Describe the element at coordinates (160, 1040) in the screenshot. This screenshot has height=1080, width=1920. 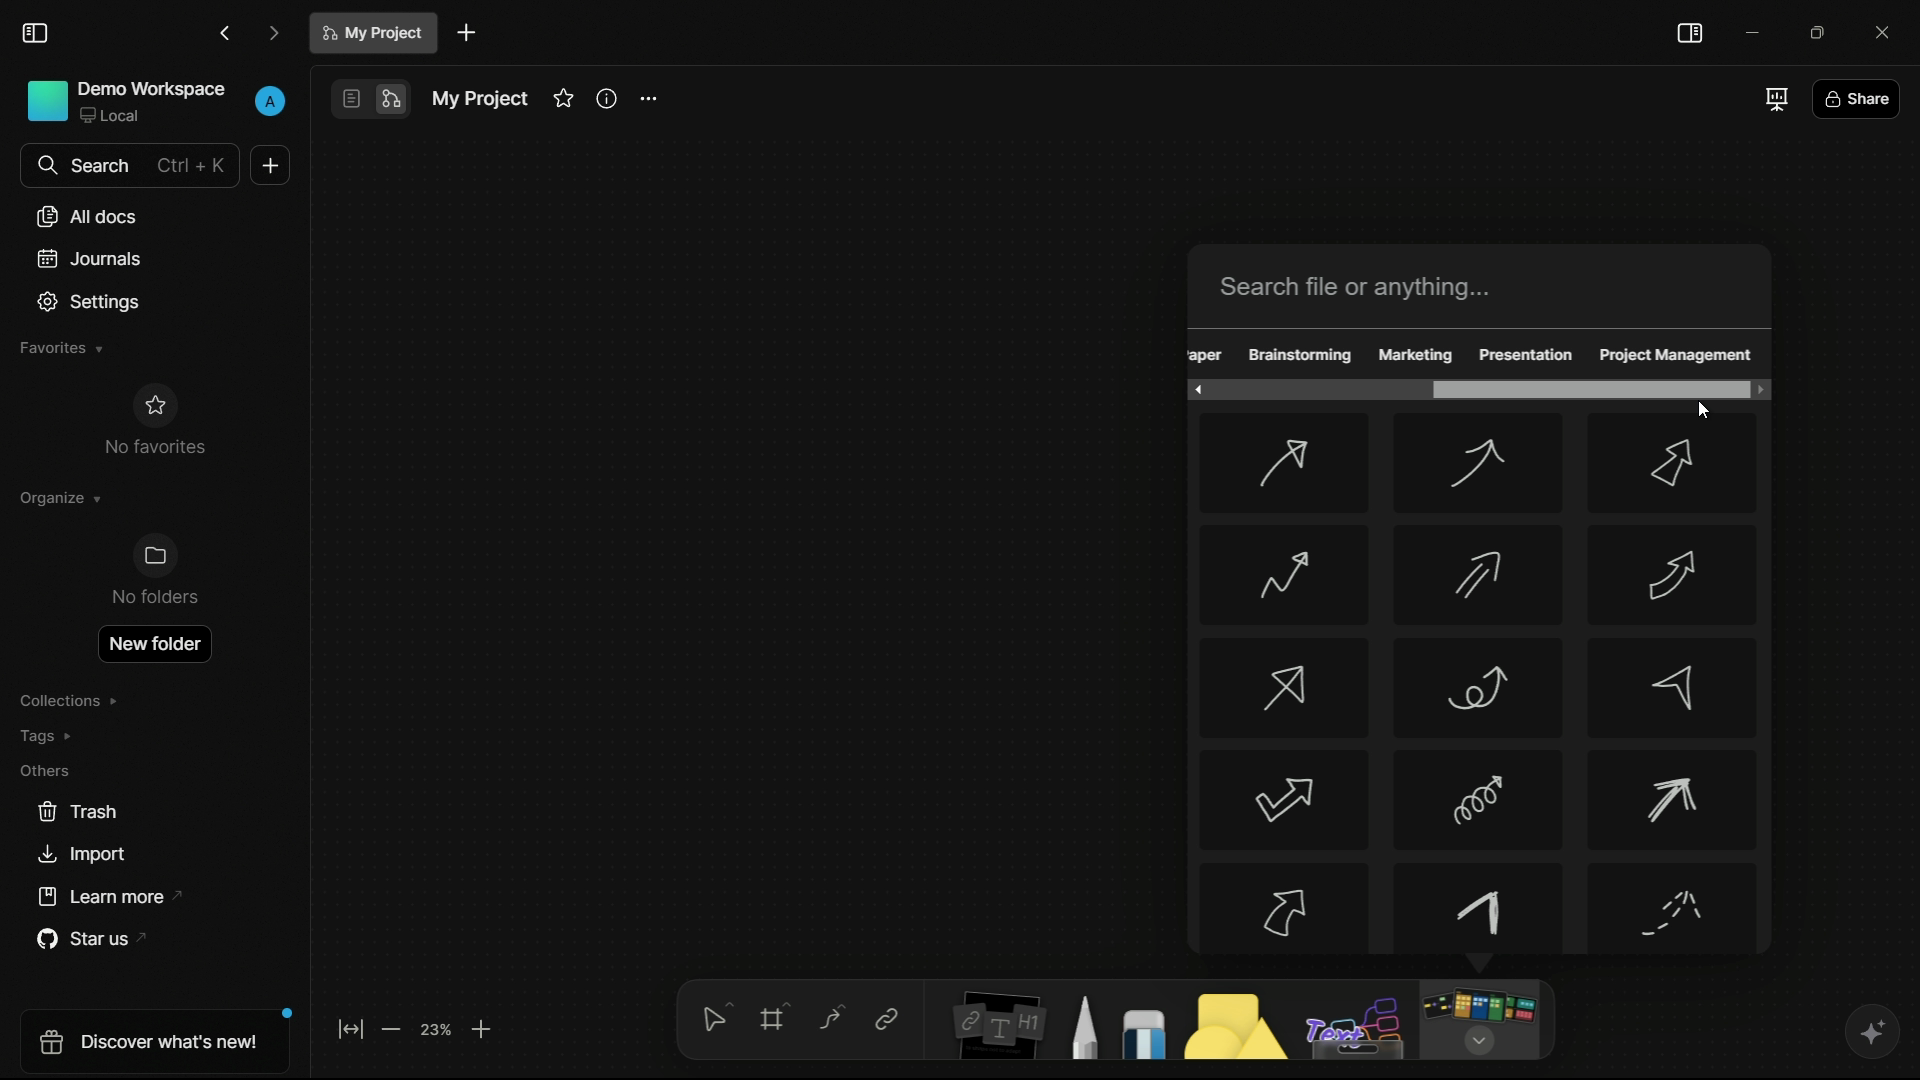
I see `discover what's new` at that location.